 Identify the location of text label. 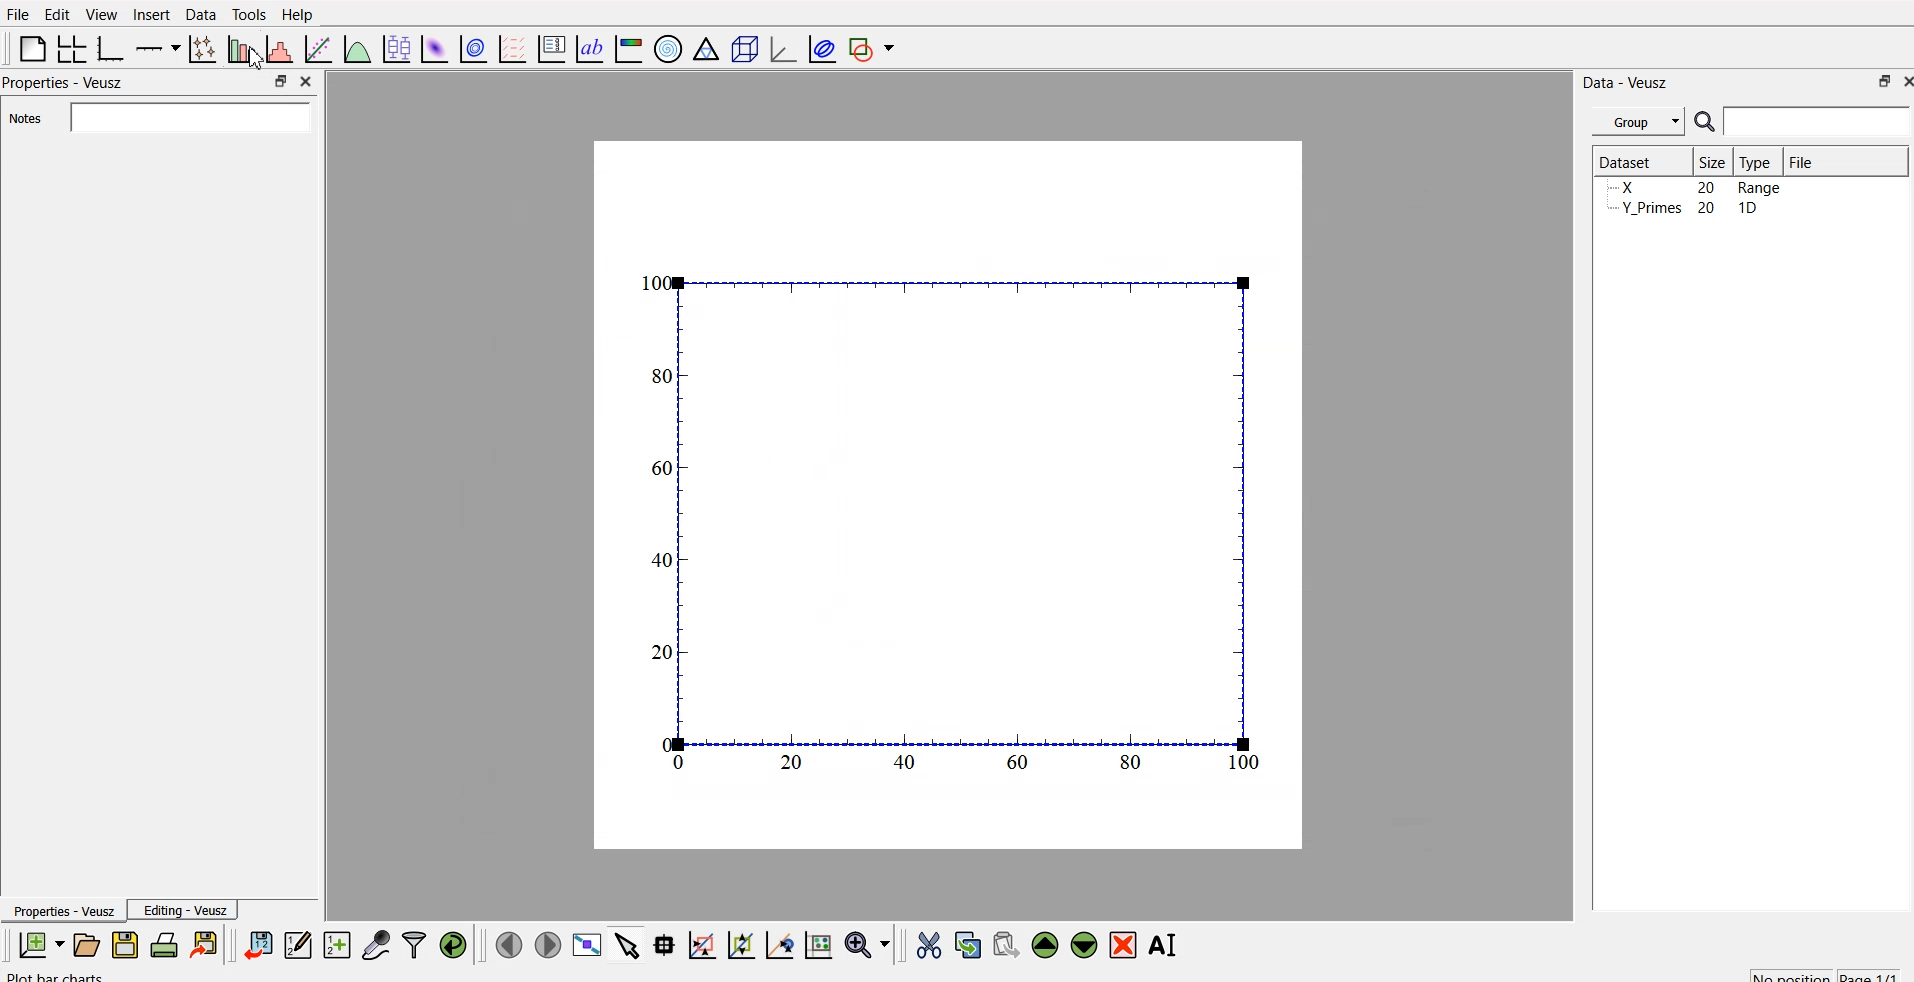
(587, 49).